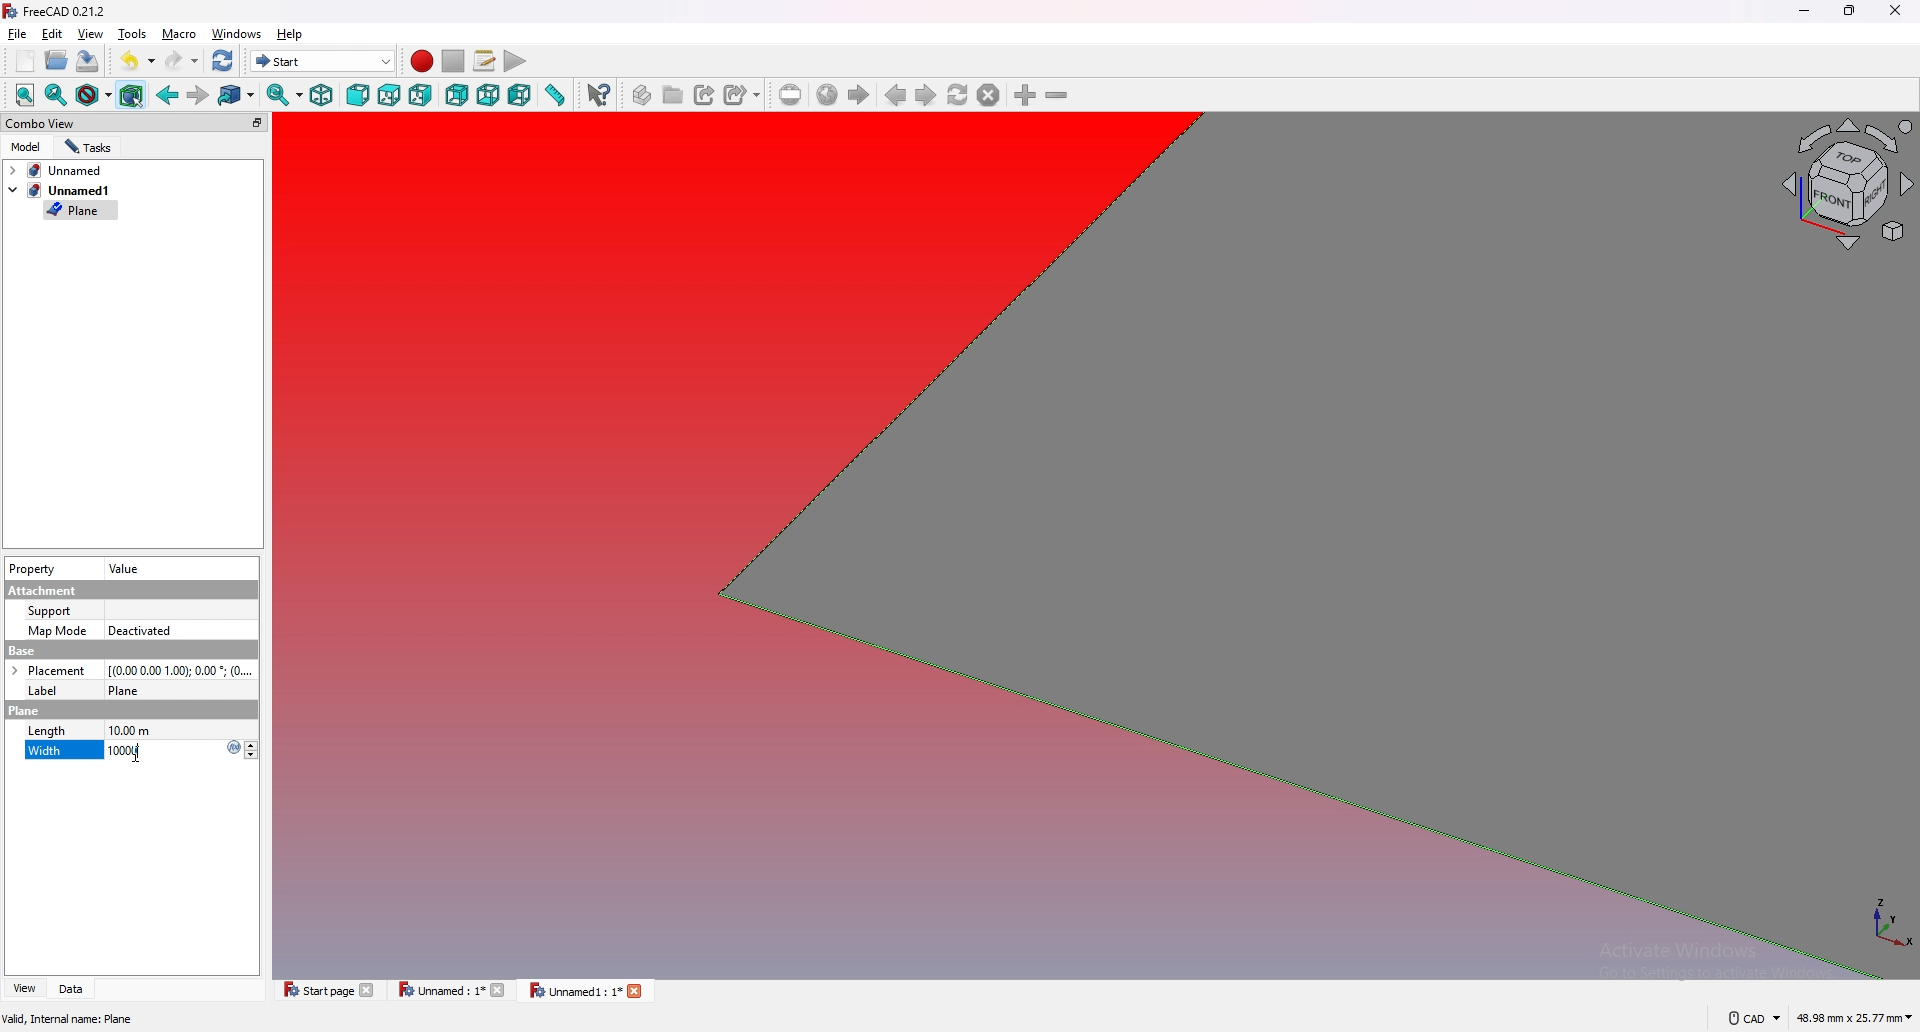 The image size is (1920, 1032). Describe the element at coordinates (827, 96) in the screenshot. I see `go to website` at that location.